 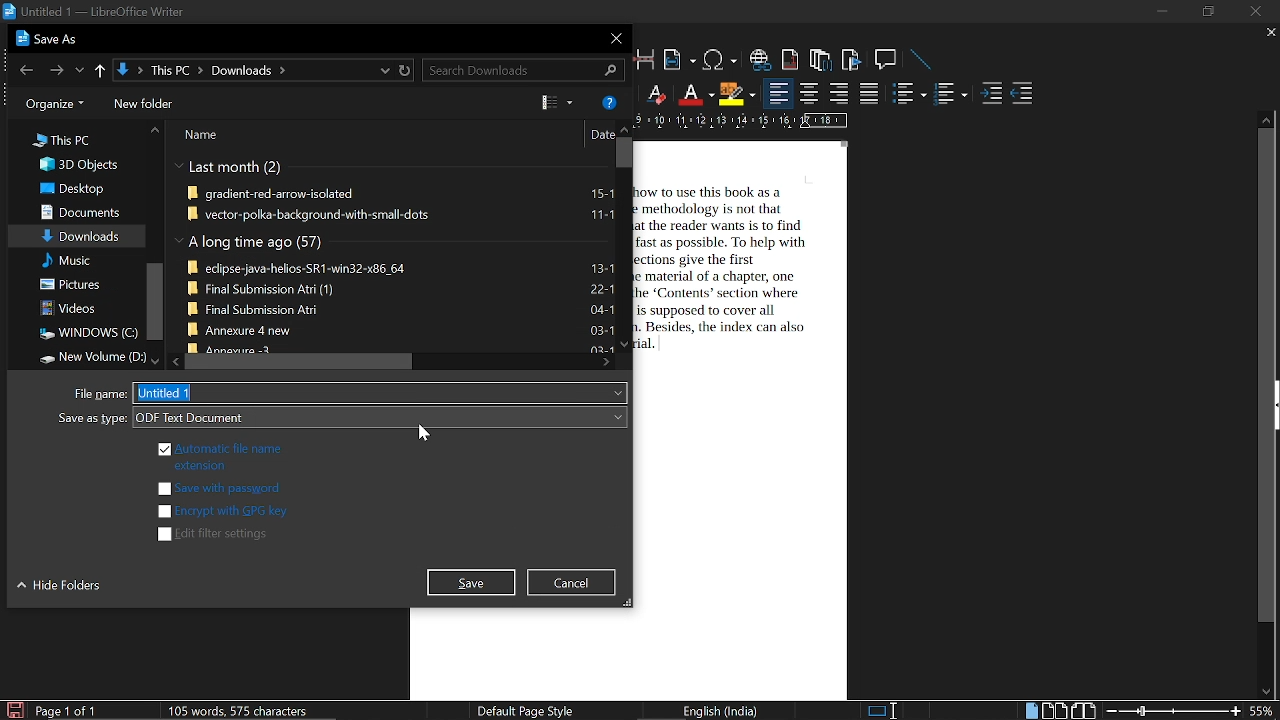 What do you see at coordinates (853, 60) in the screenshot?
I see `insert bookmark` at bounding box center [853, 60].